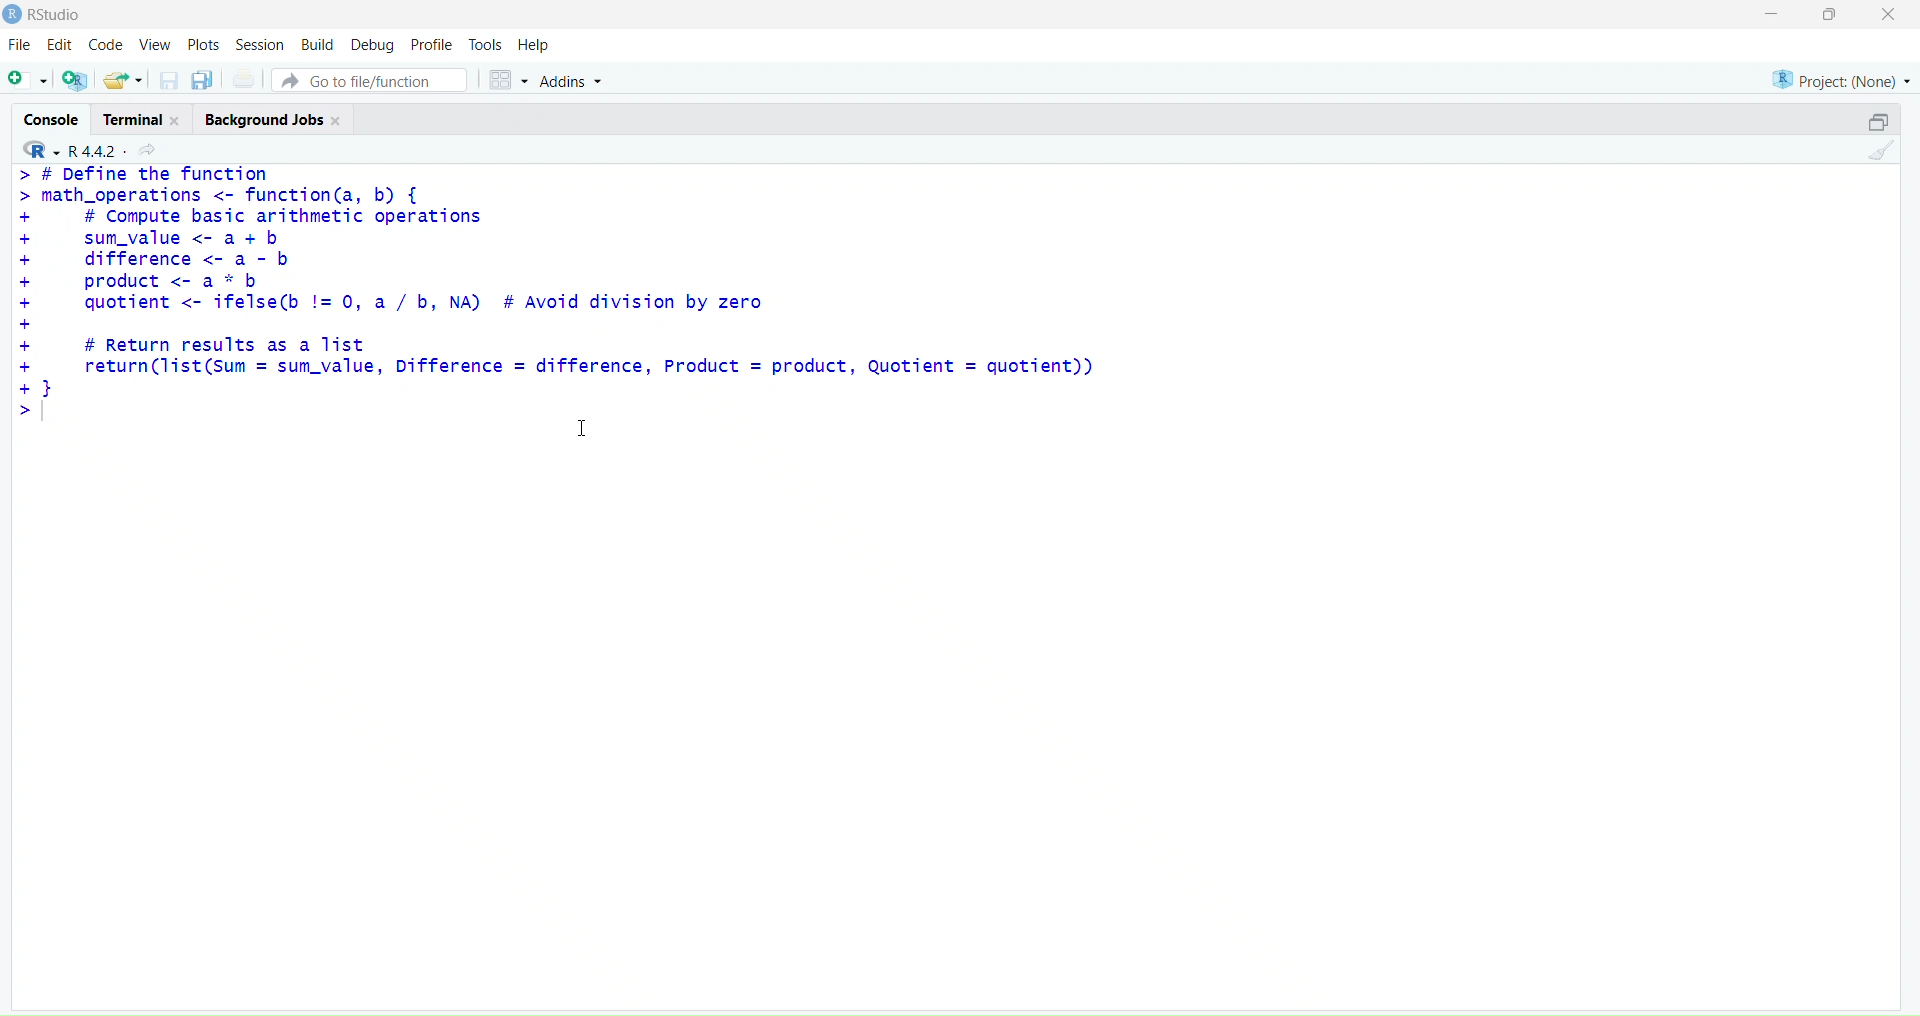 The width and height of the screenshot is (1920, 1016). What do you see at coordinates (36, 151) in the screenshot?
I see `R` at bounding box center [36, 151].